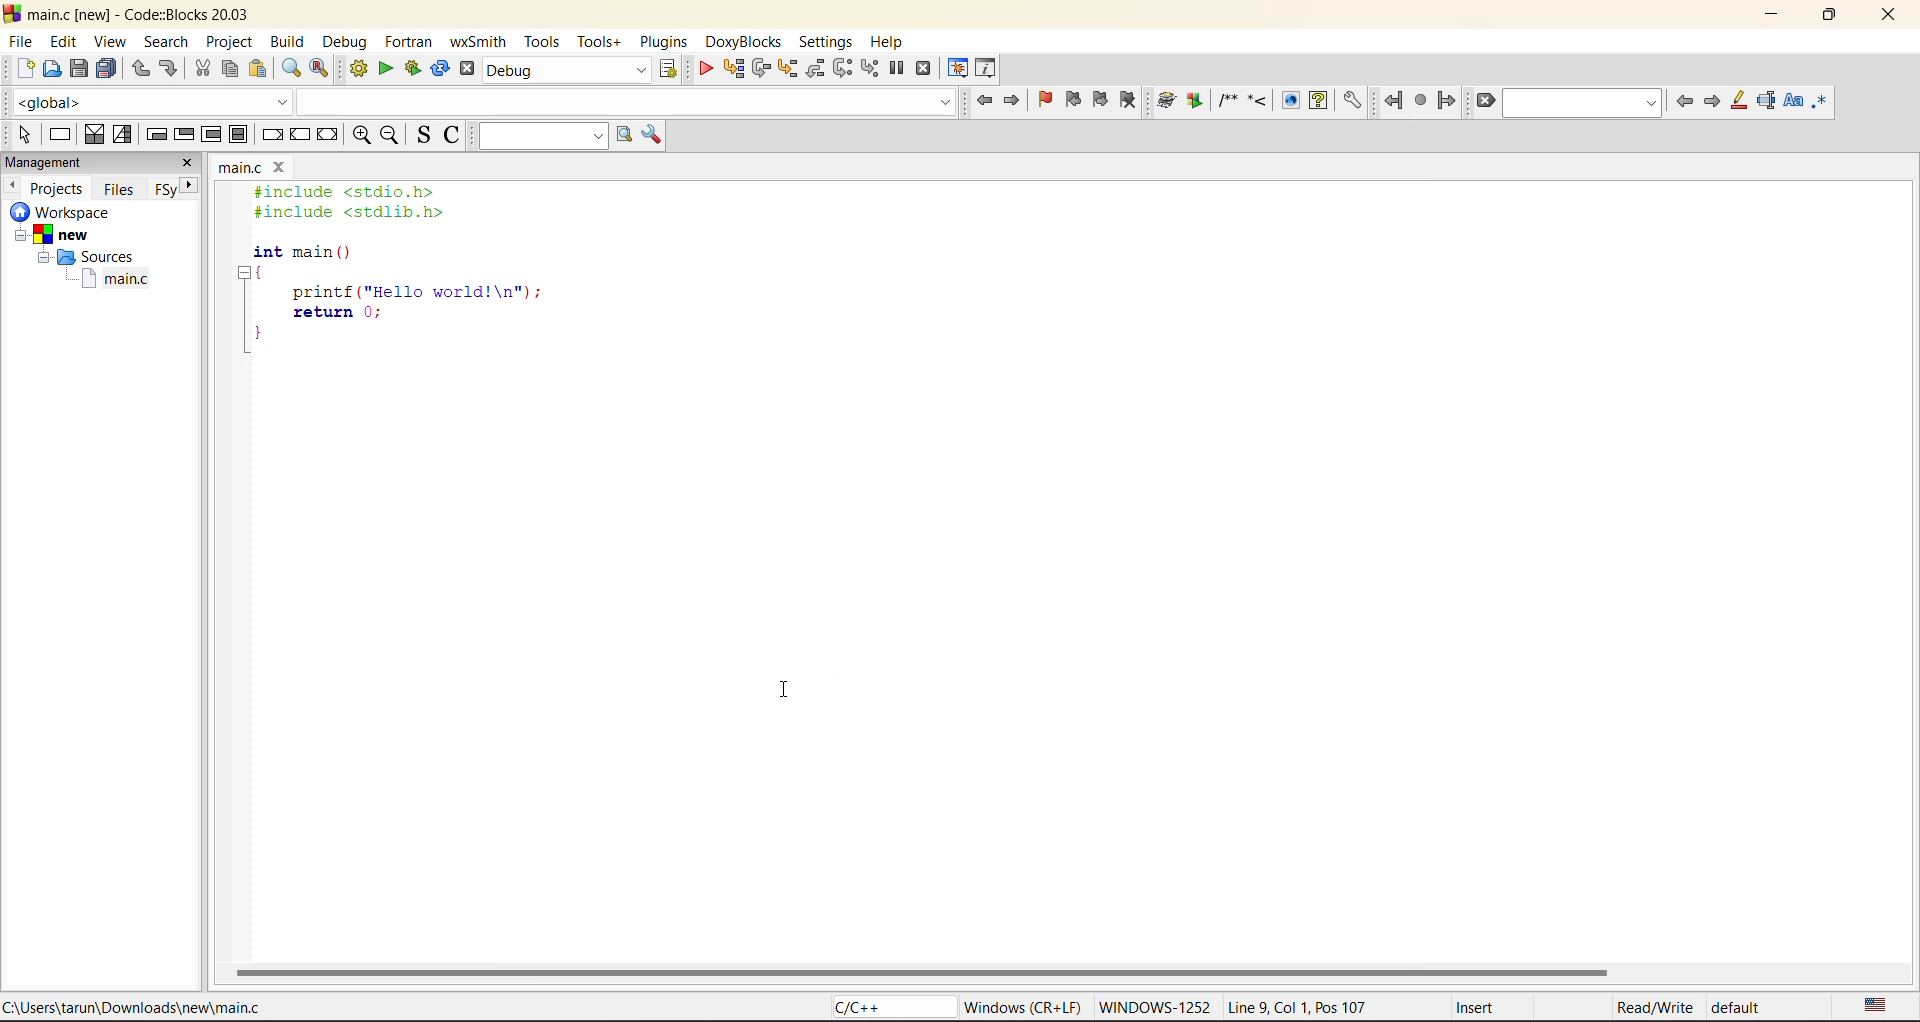 This screenshot has width=1920, height=1022. I want to click on project, so click(231, 39).